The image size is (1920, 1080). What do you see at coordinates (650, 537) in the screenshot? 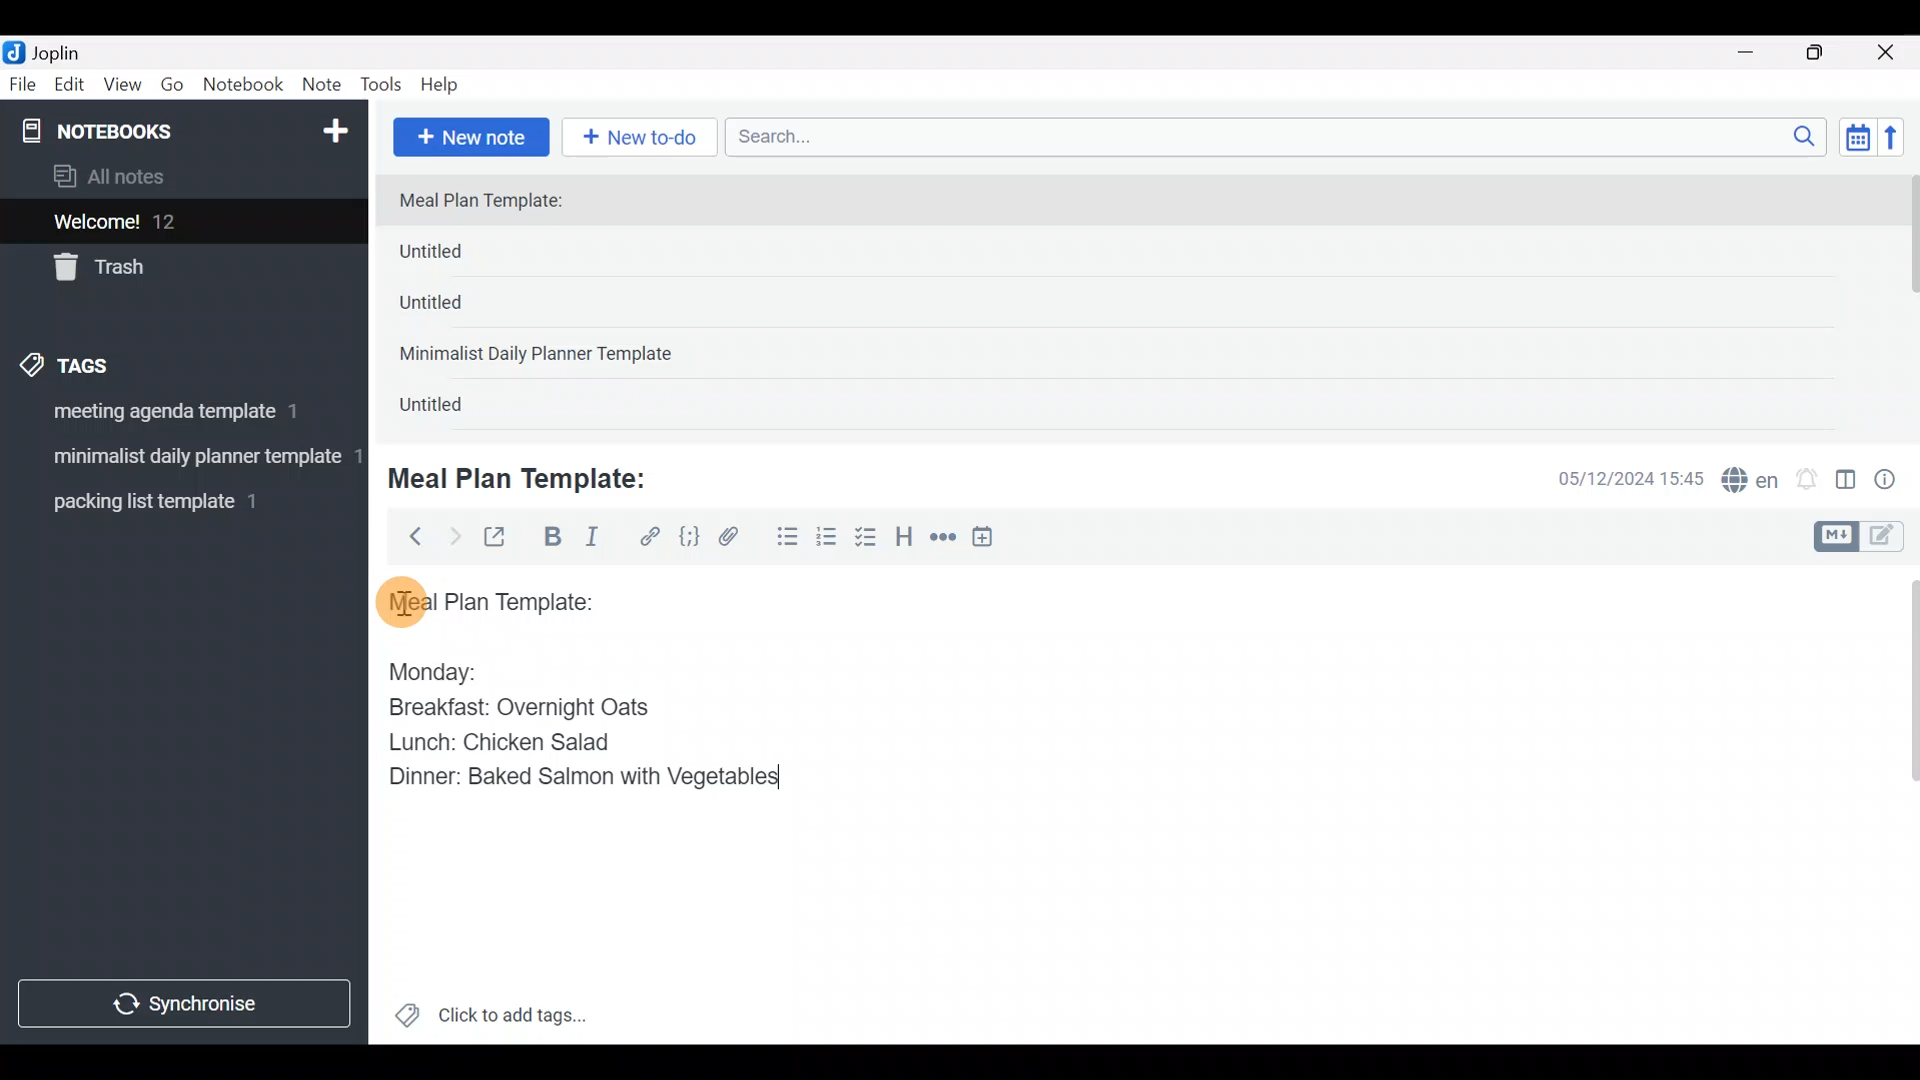
I see `Hyperlink` at bounding box center [650, 537].